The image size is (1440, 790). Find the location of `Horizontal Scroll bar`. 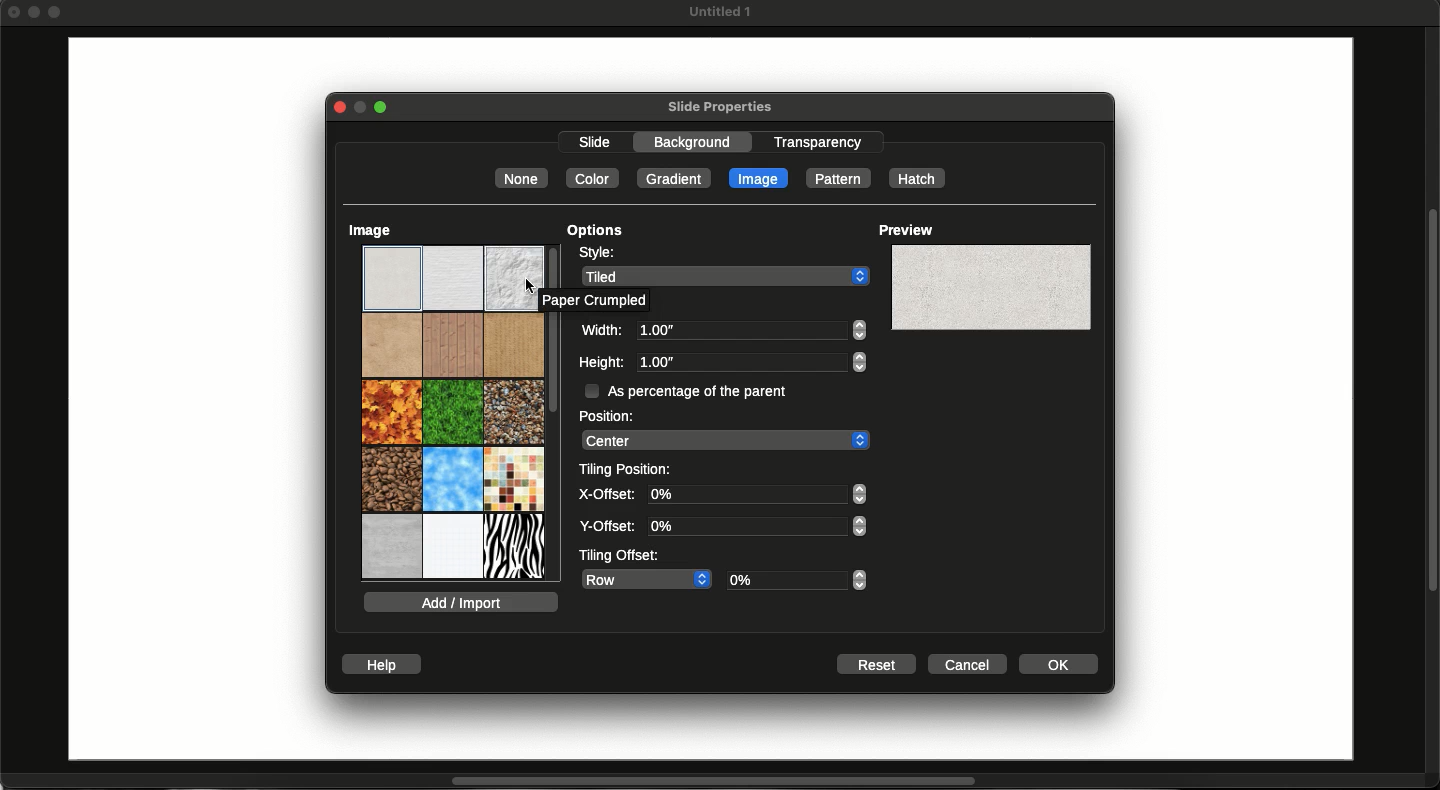

Horizontal Scroll bar is located at coordinates (702, 782).